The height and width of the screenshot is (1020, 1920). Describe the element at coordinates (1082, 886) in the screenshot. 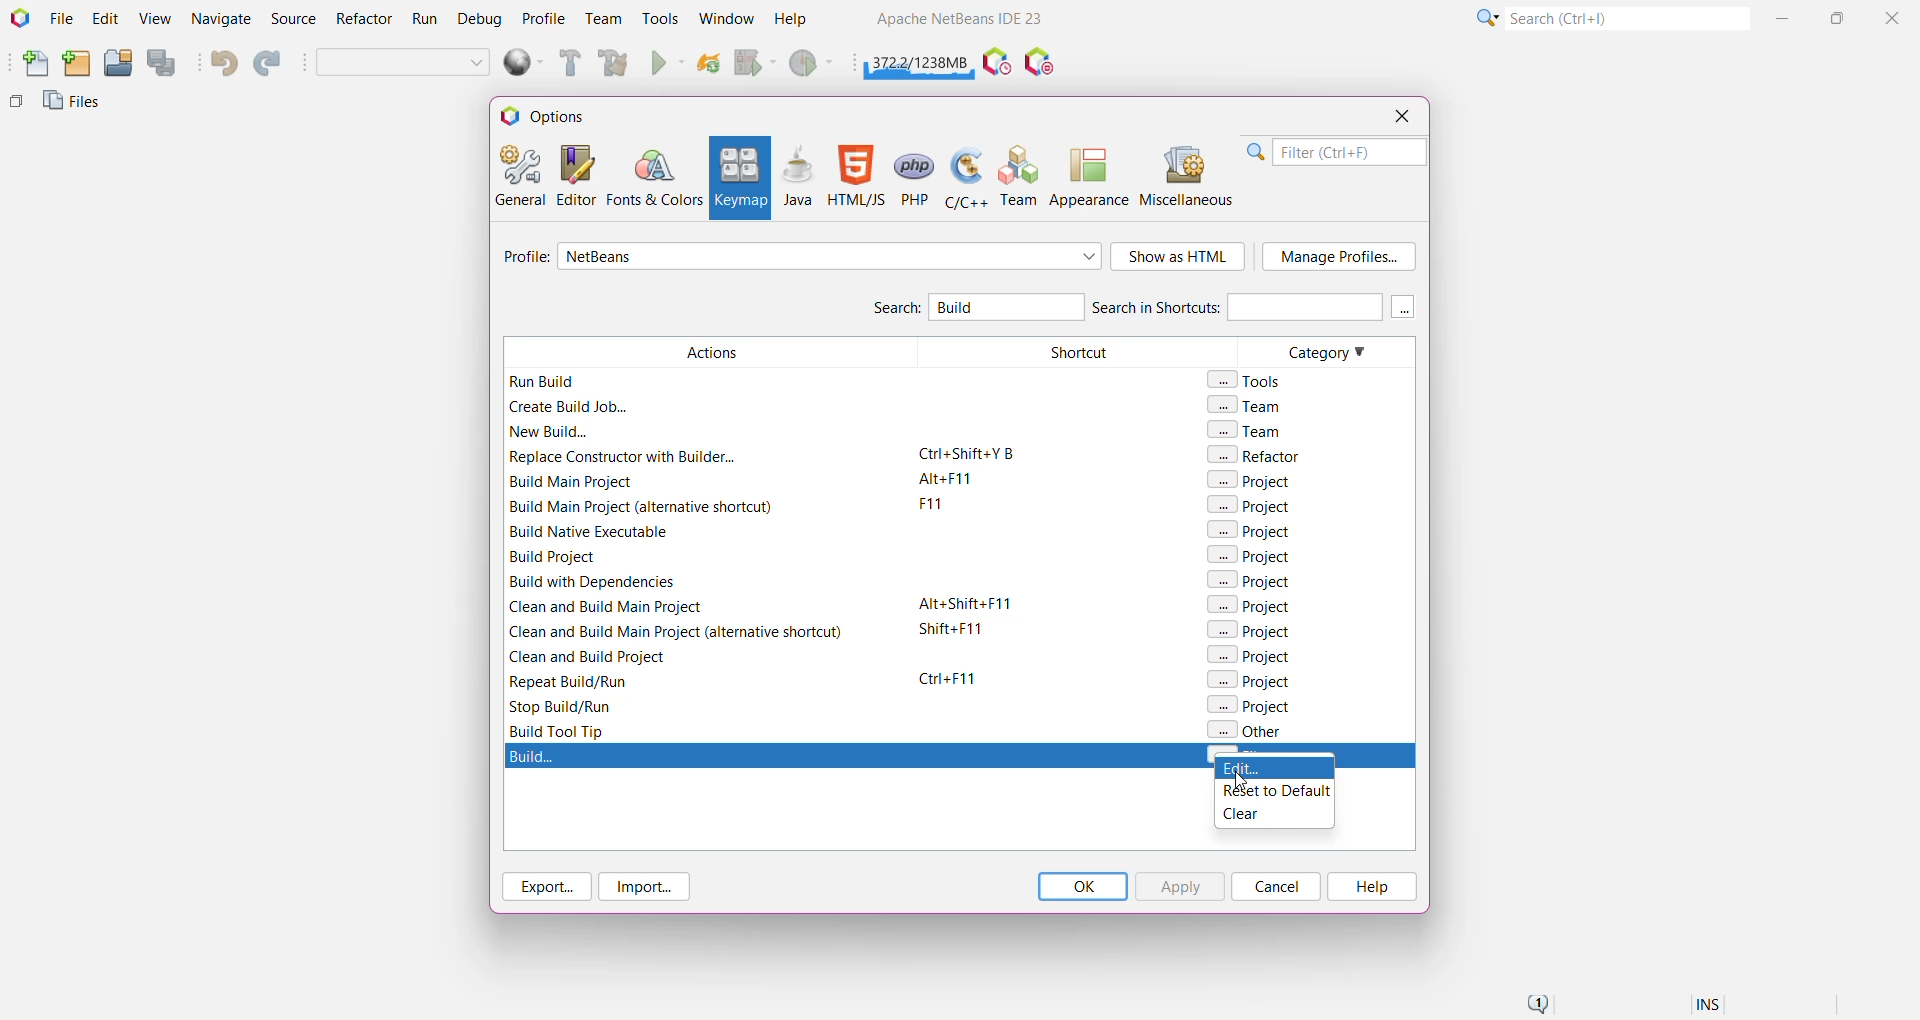

I see `OK` at that location.